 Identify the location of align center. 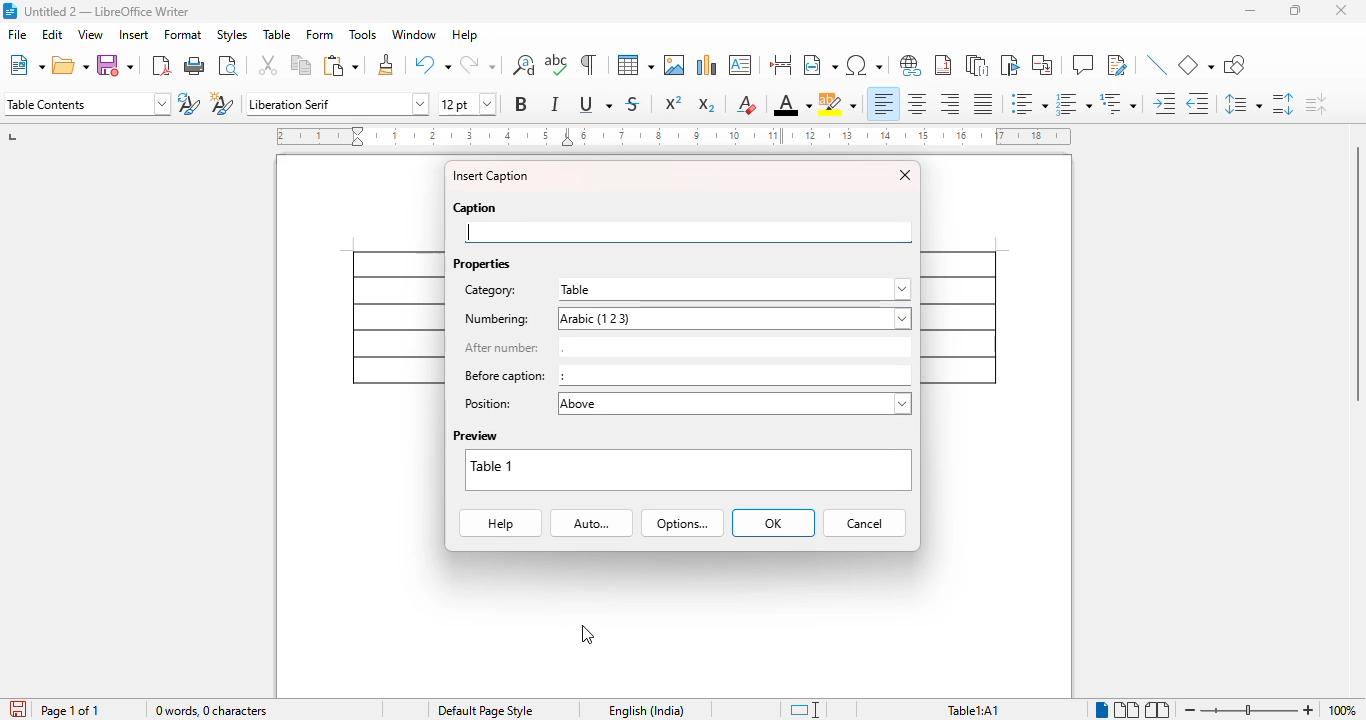
(917, 104).